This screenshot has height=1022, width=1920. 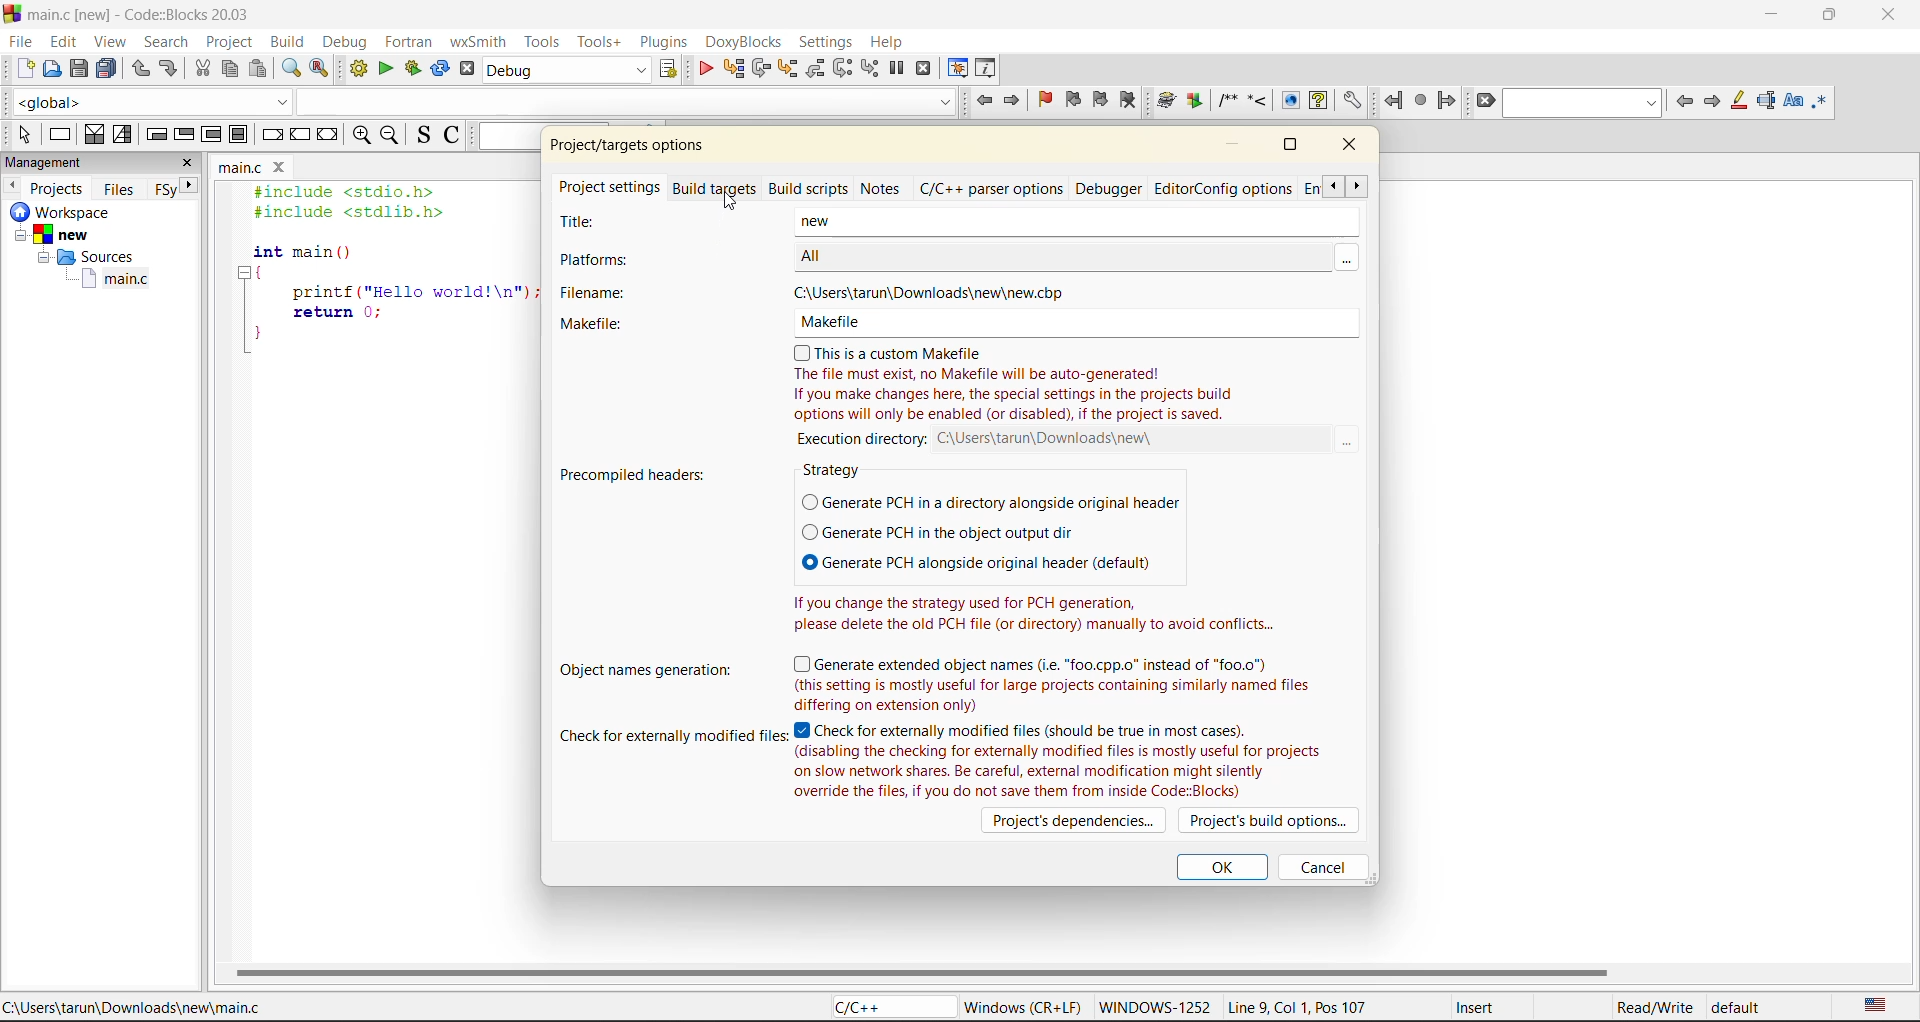 I want to click on match case, so click(x=1794, y=101).